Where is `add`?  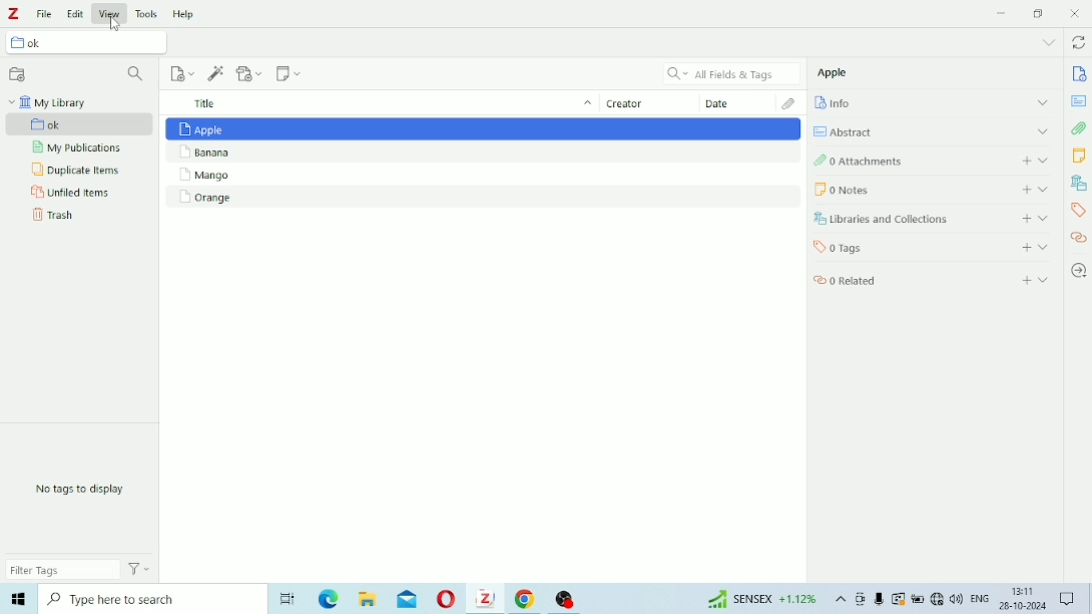
add is located at coordinates (1021, 218).